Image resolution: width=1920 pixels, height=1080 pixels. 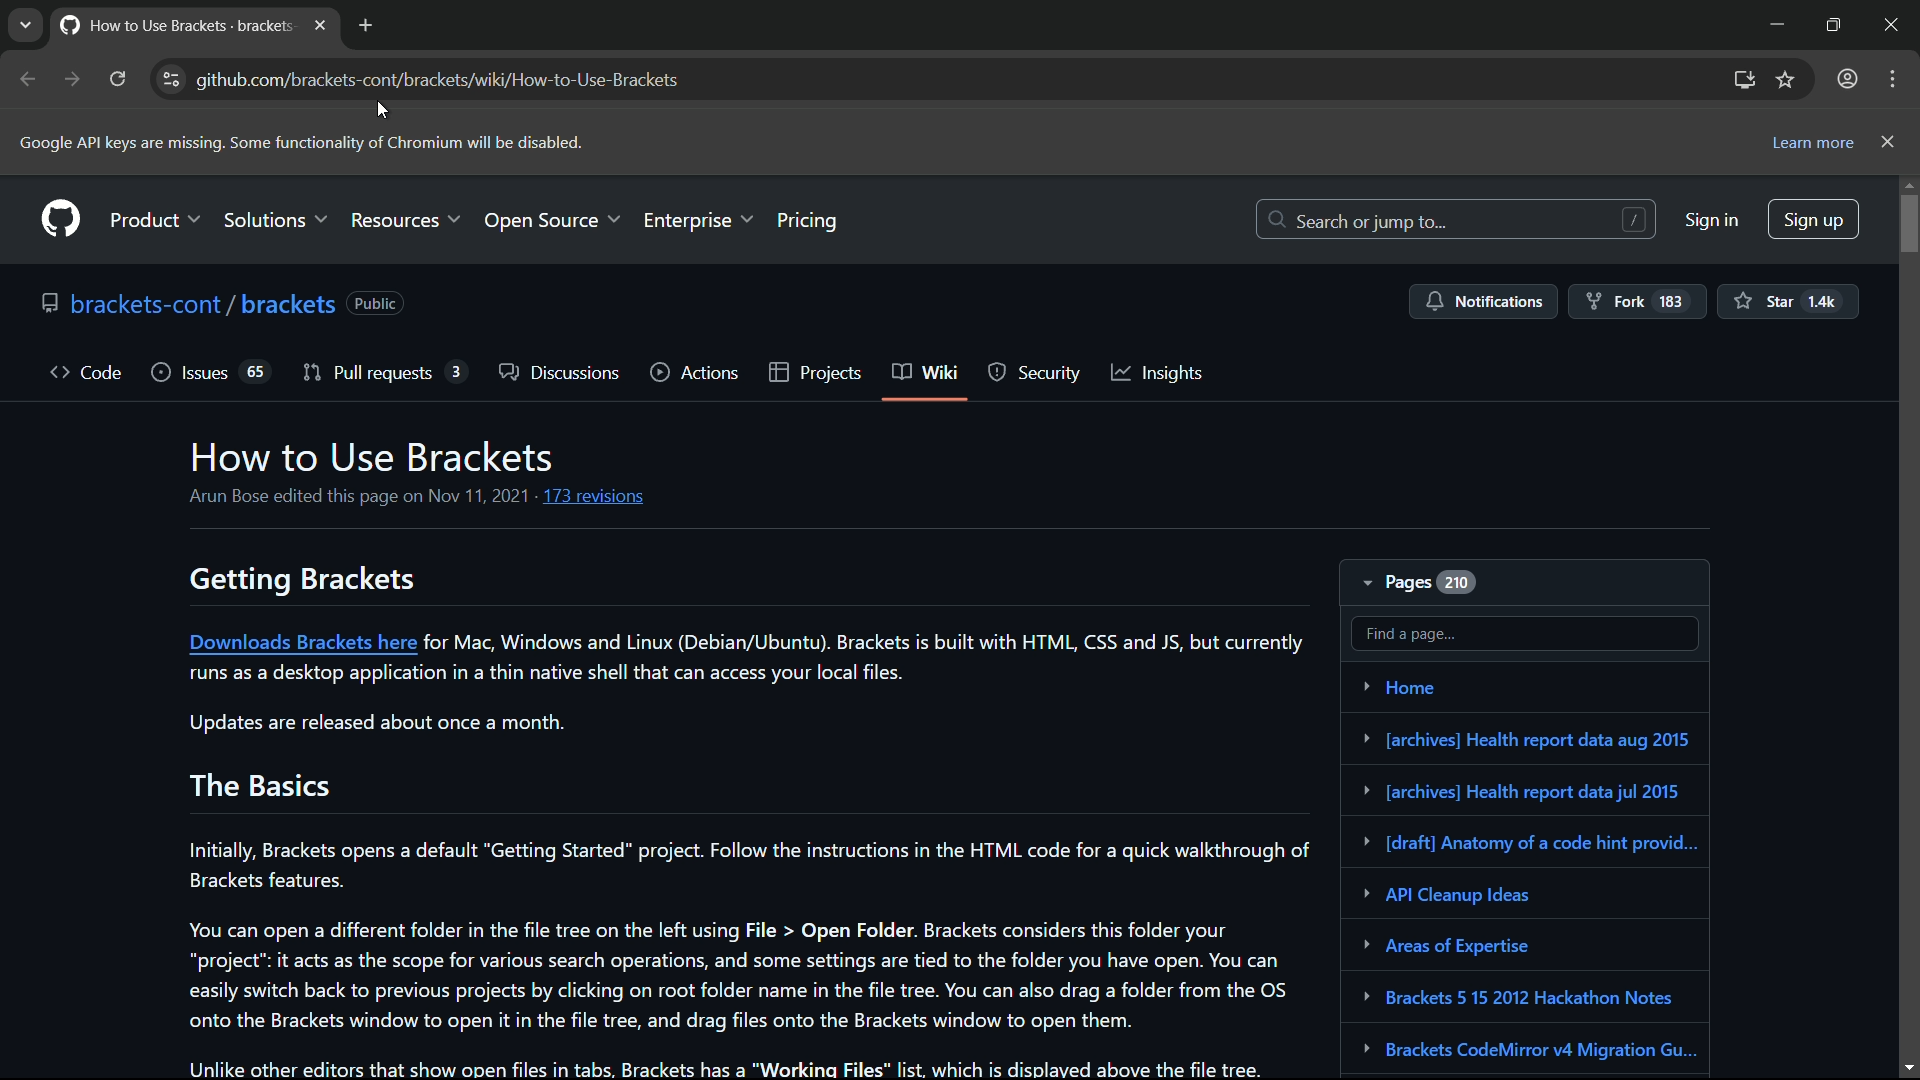 I want to click on Download brackets here, so click(x=302, y=640).